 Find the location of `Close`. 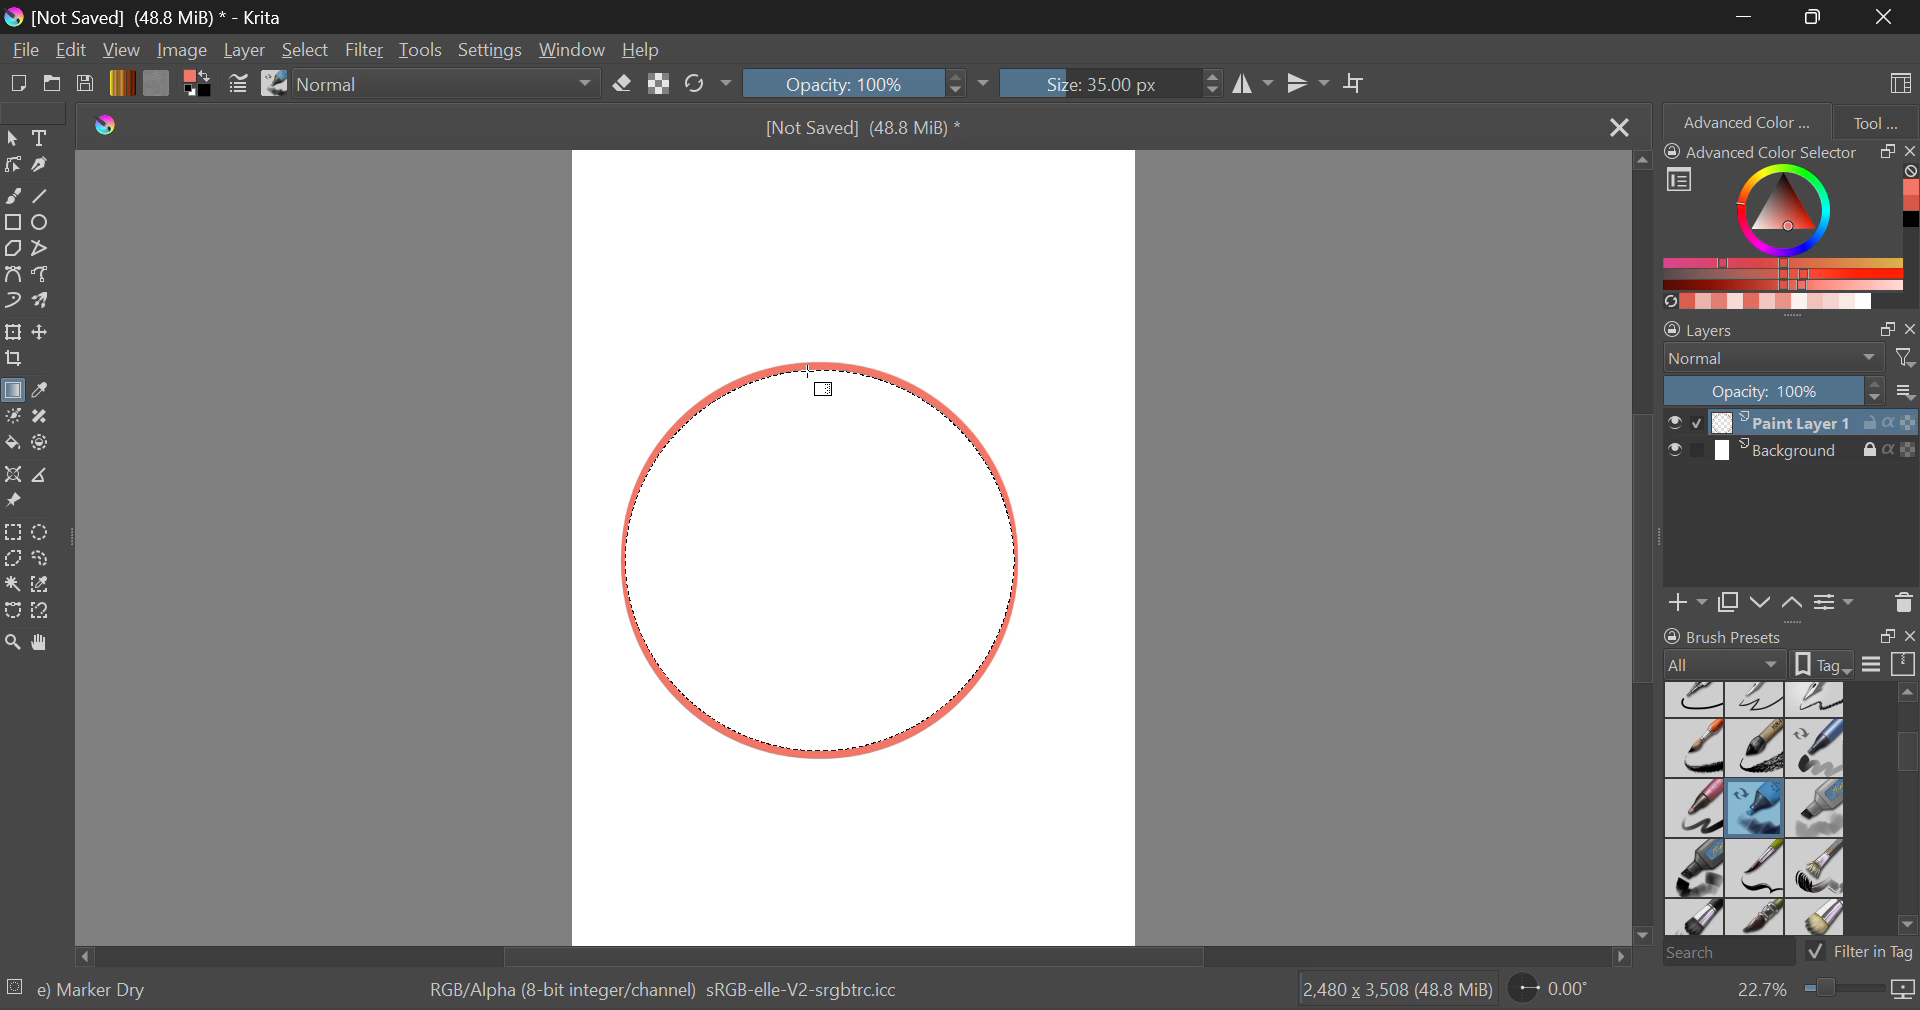

Close is located at coordinates (1617, 128).